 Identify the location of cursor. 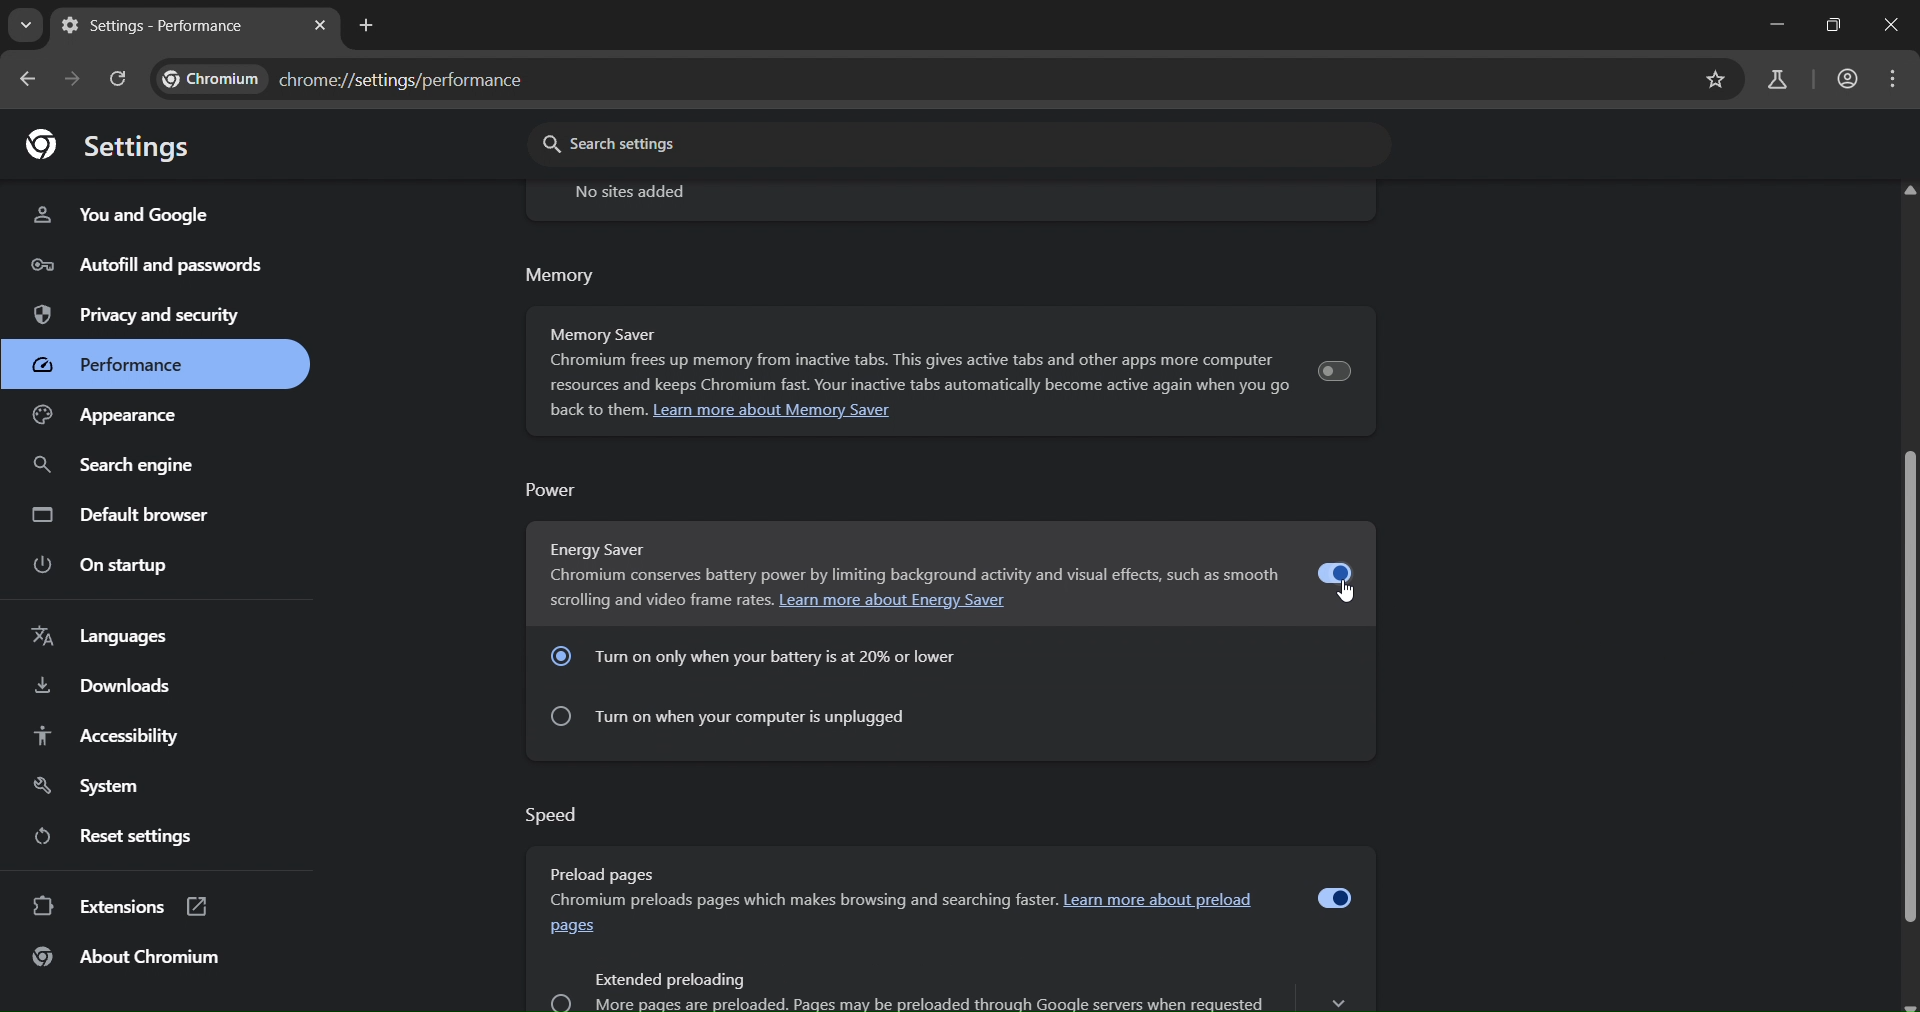
(1348, 597).